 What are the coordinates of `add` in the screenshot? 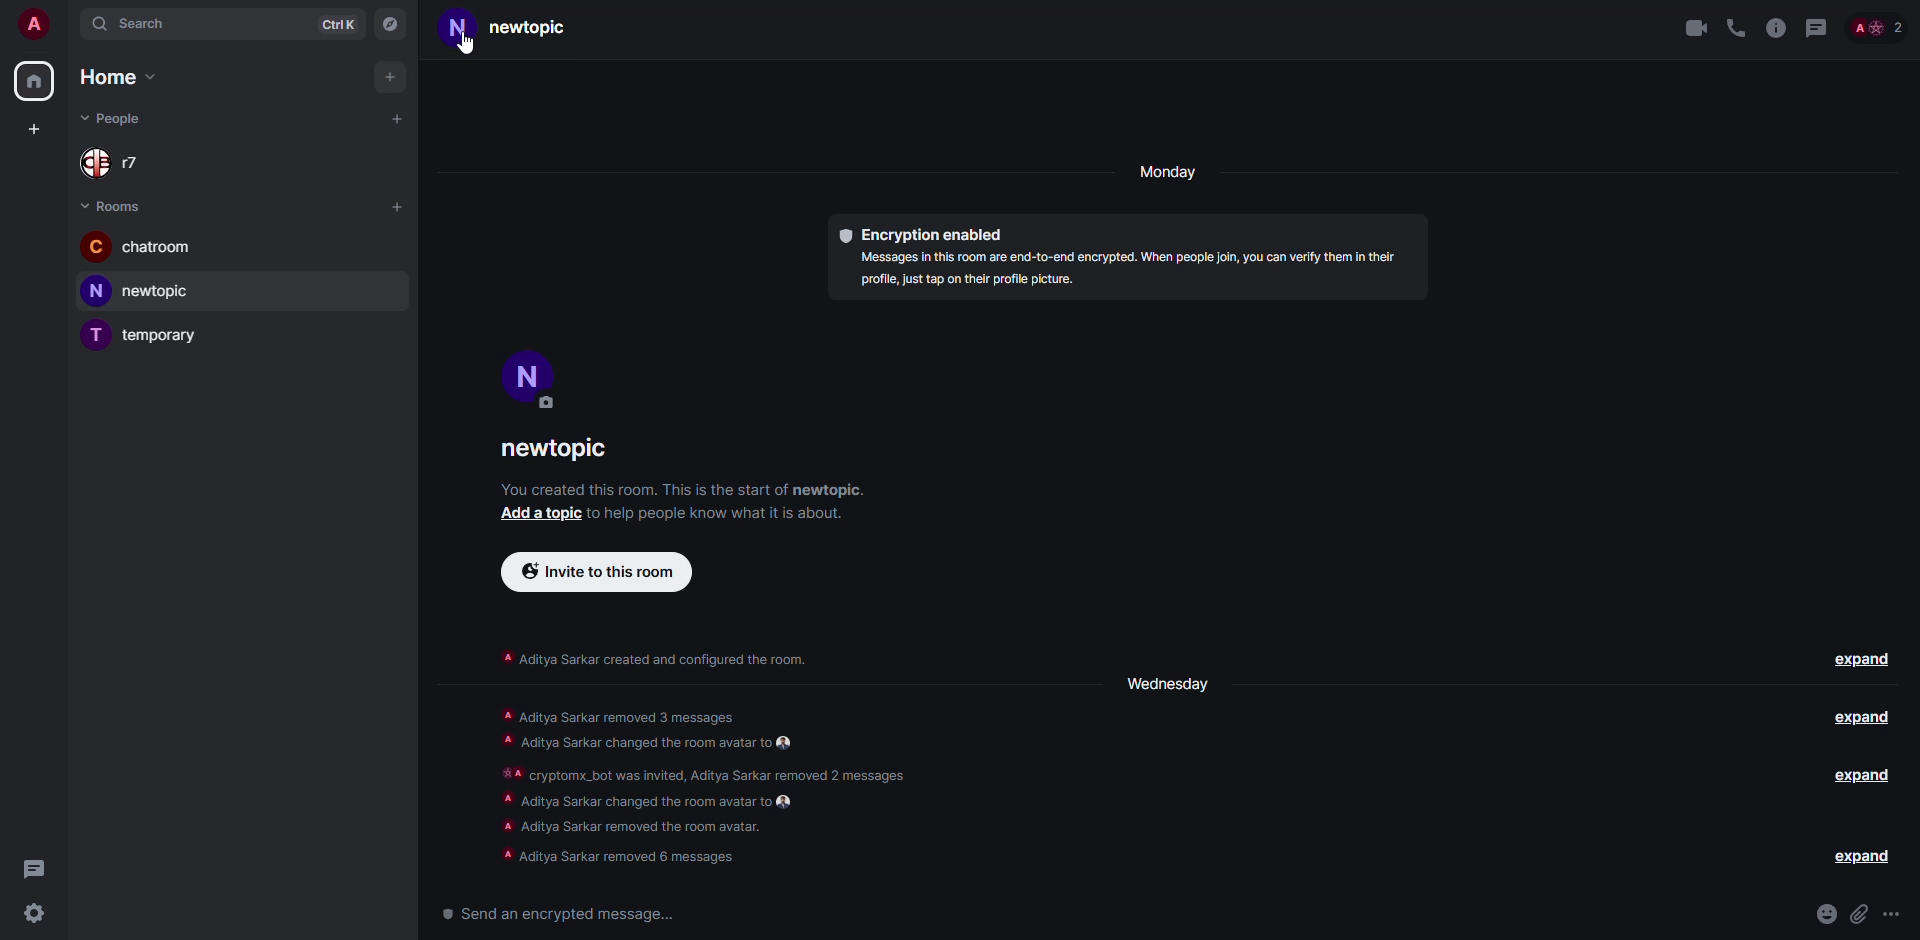 It's located at (397, 116).